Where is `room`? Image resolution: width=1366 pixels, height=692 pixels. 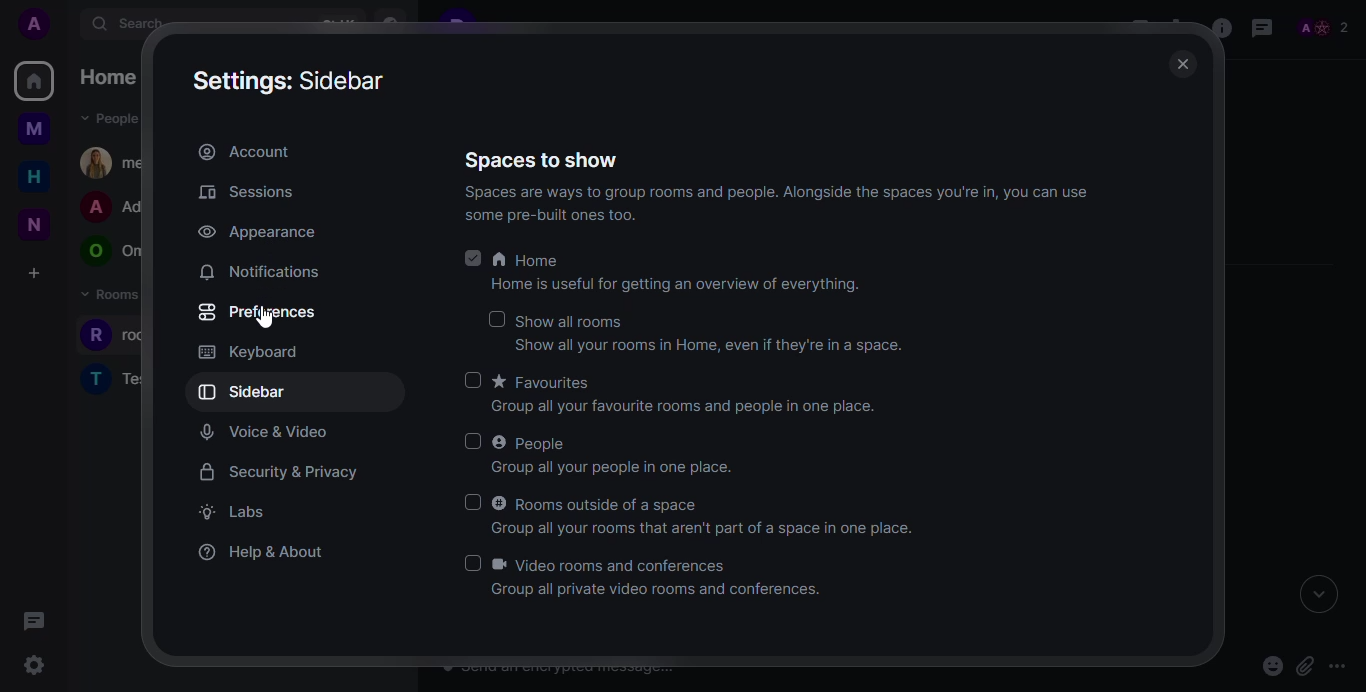
room is located at coordinates (115, 377).